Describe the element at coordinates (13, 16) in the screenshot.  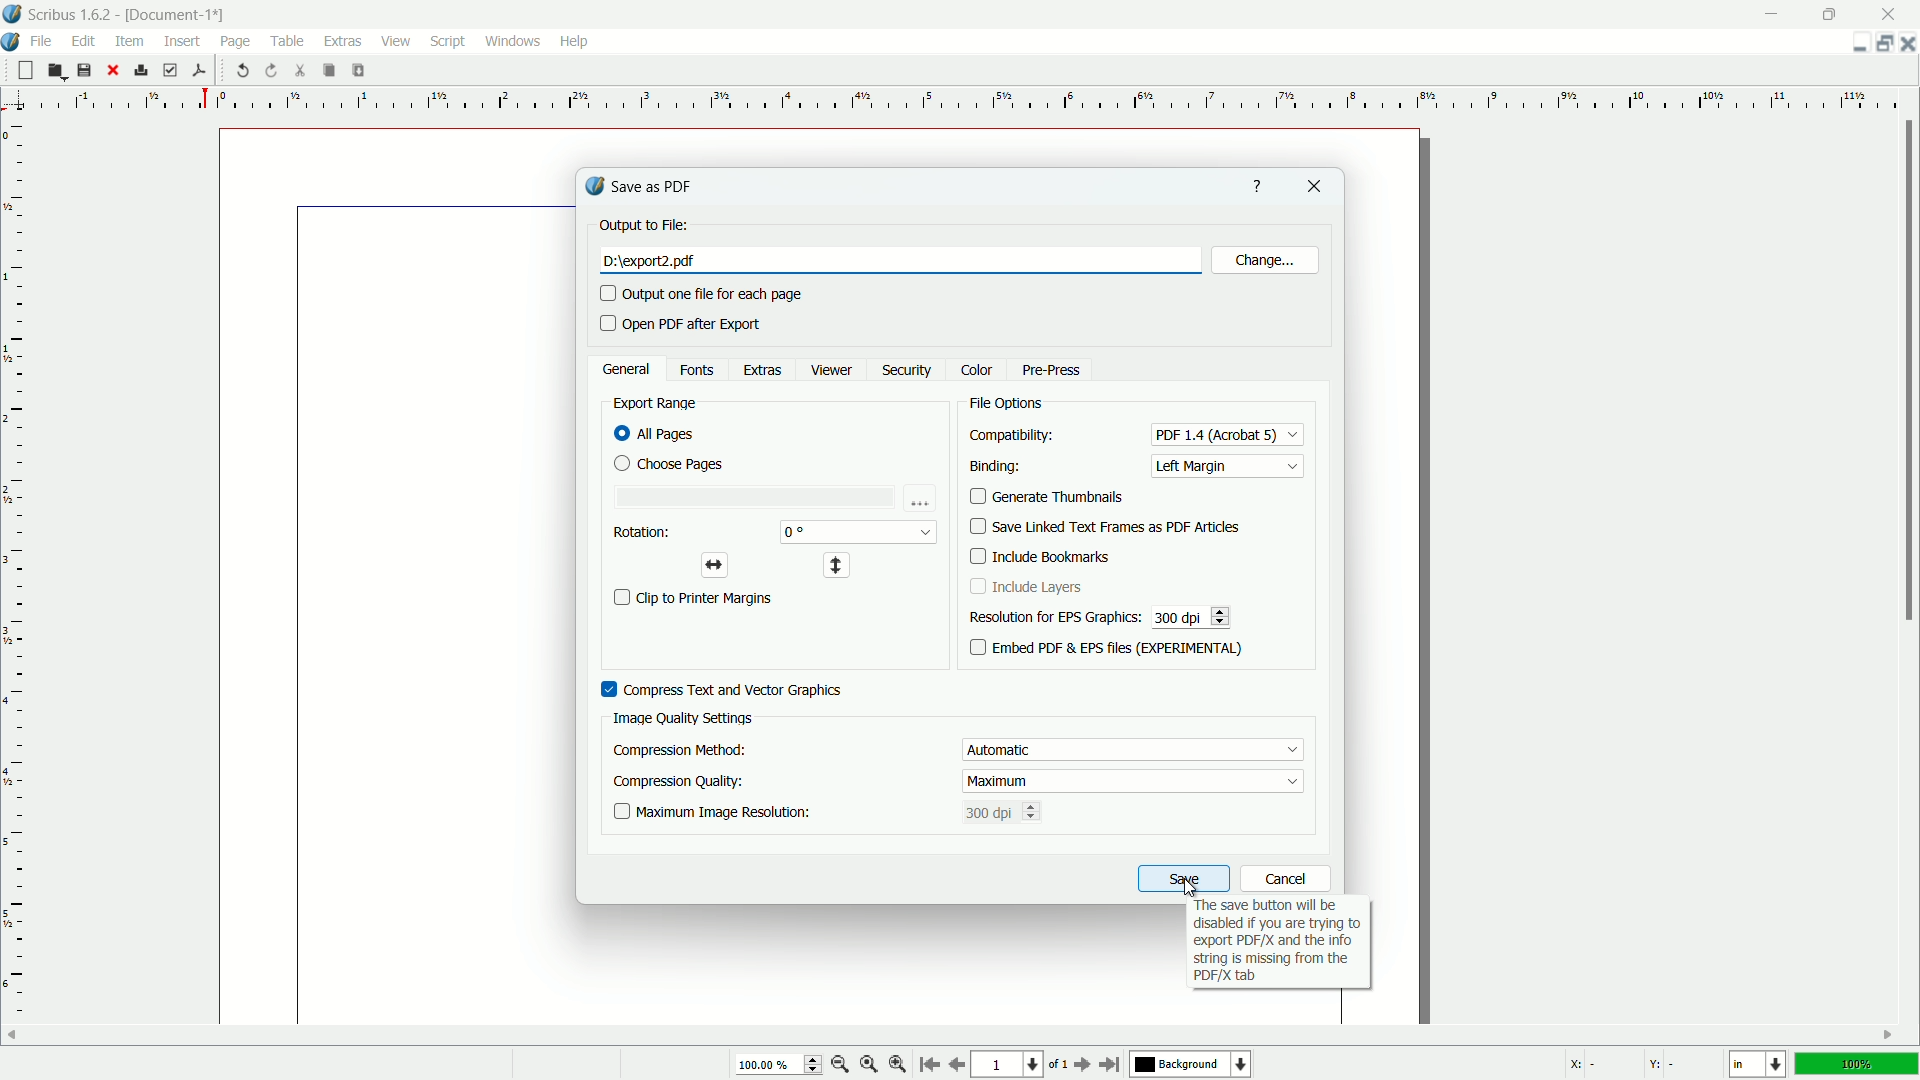
I see `app icon` at that location.